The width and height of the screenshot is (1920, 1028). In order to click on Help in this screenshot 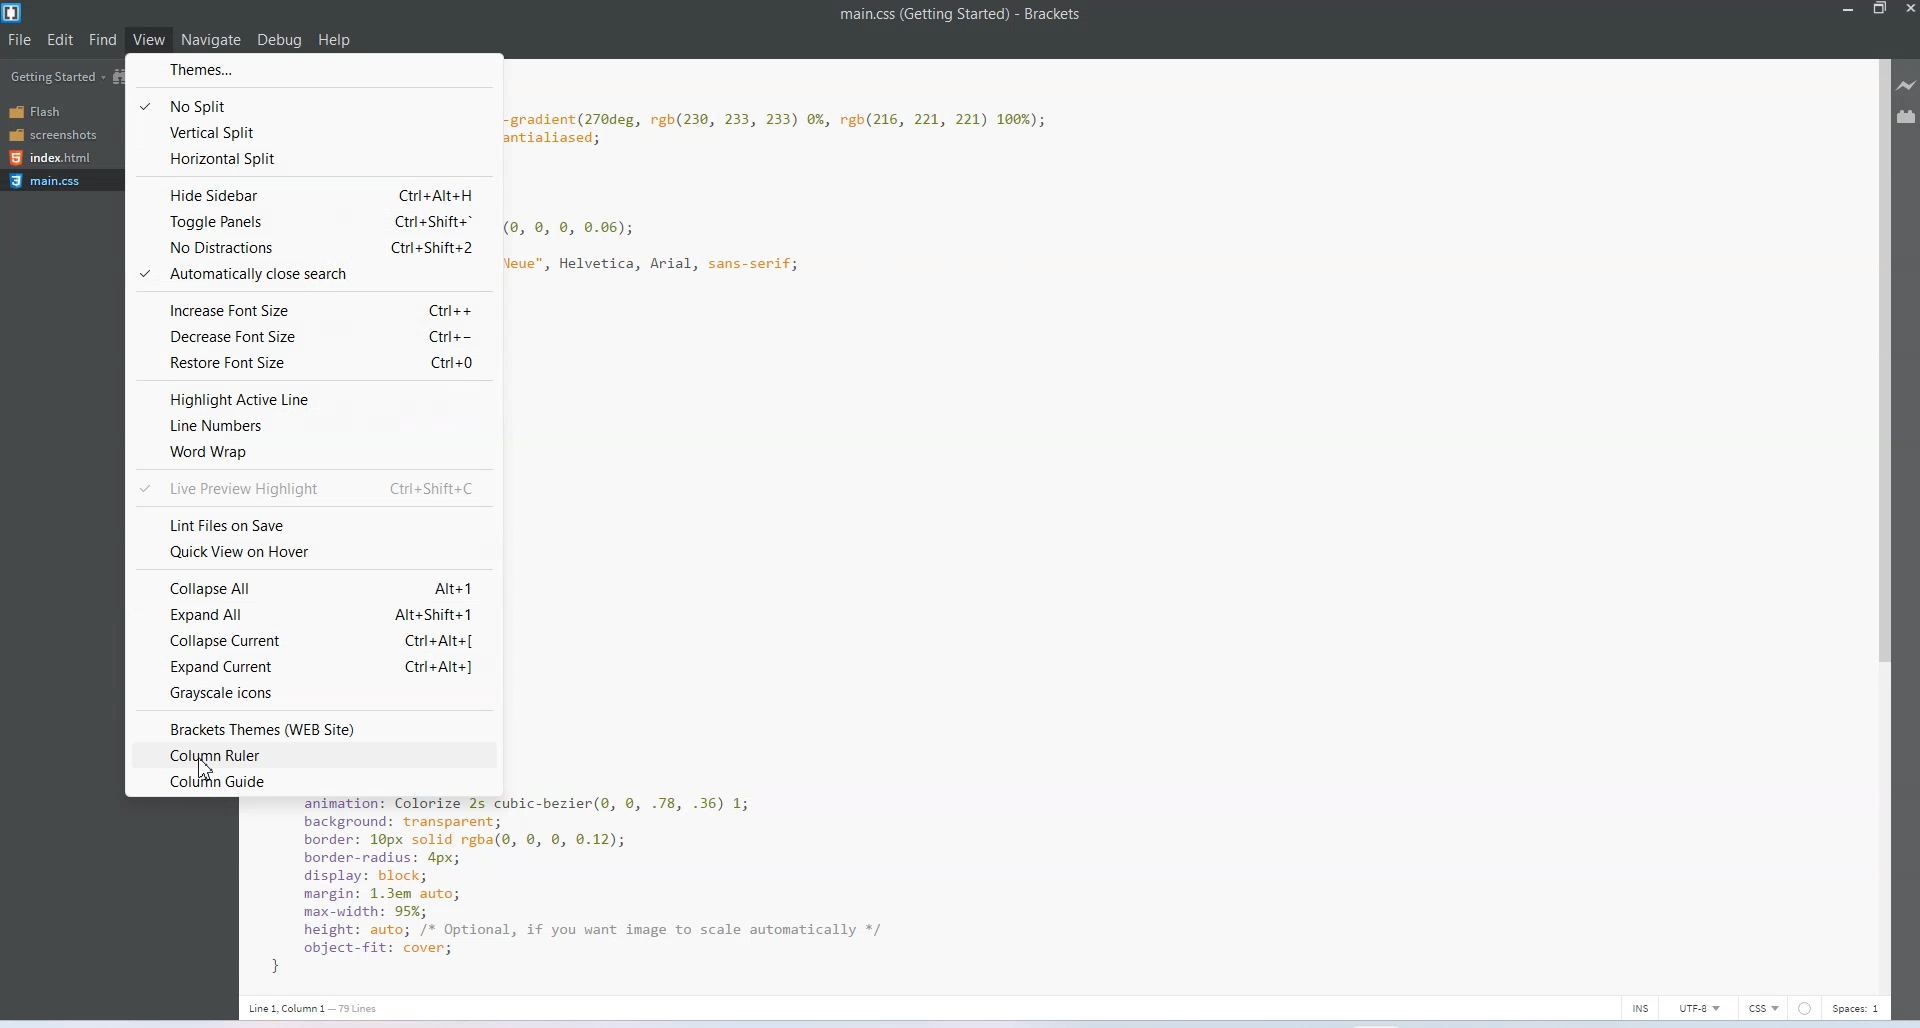, I will do `click(335, 41)`.